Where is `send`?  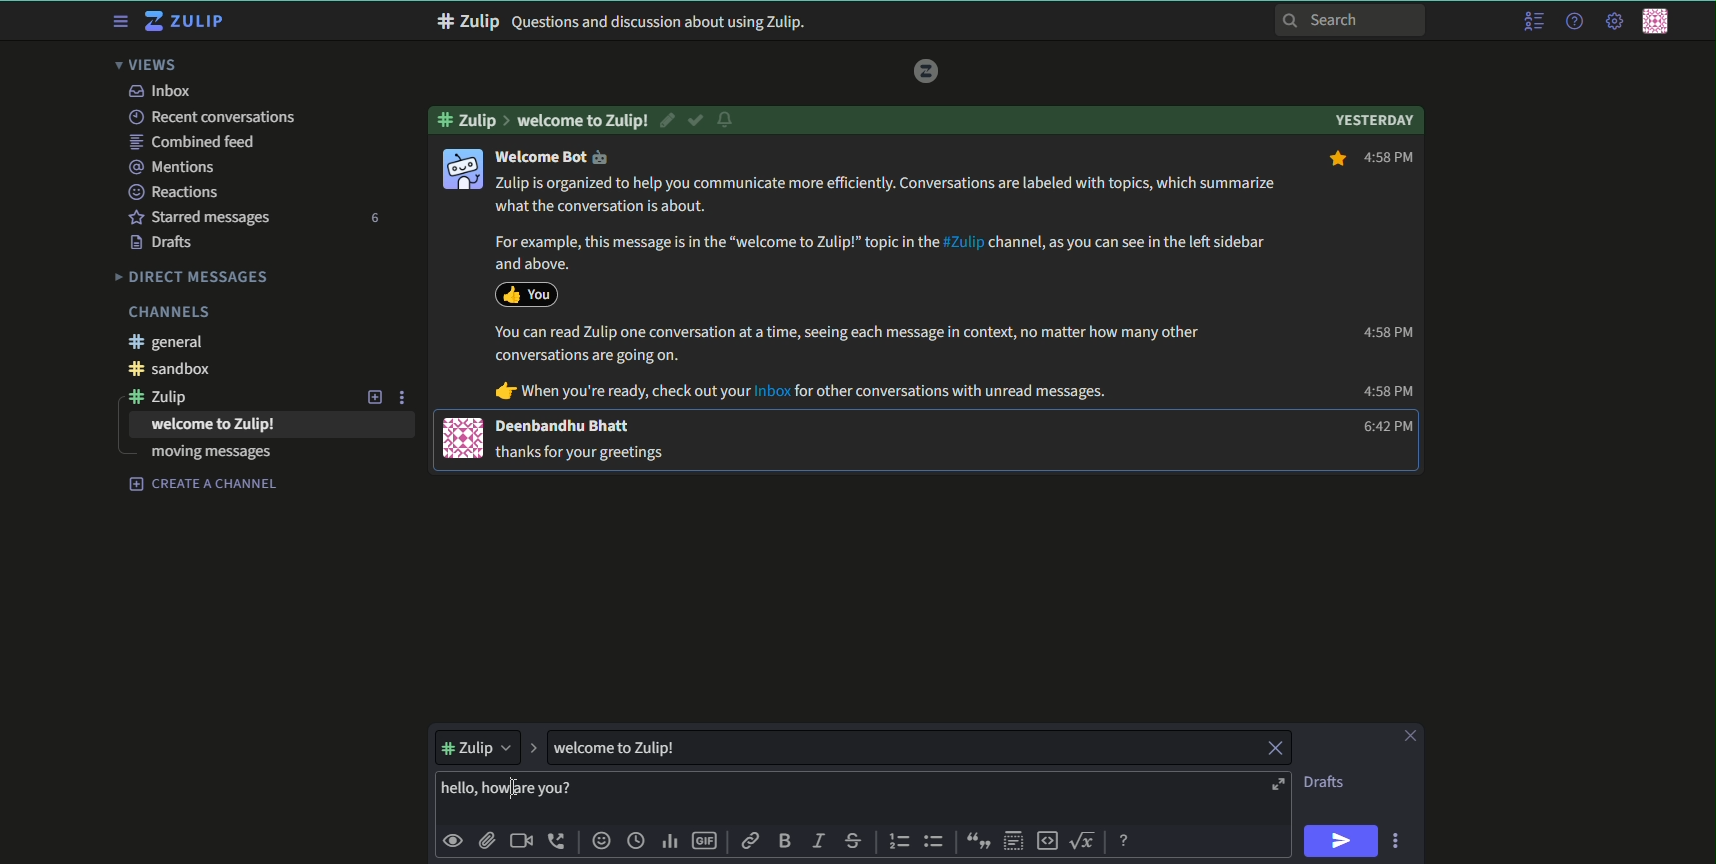
send is located at coordinates (1342, 841).